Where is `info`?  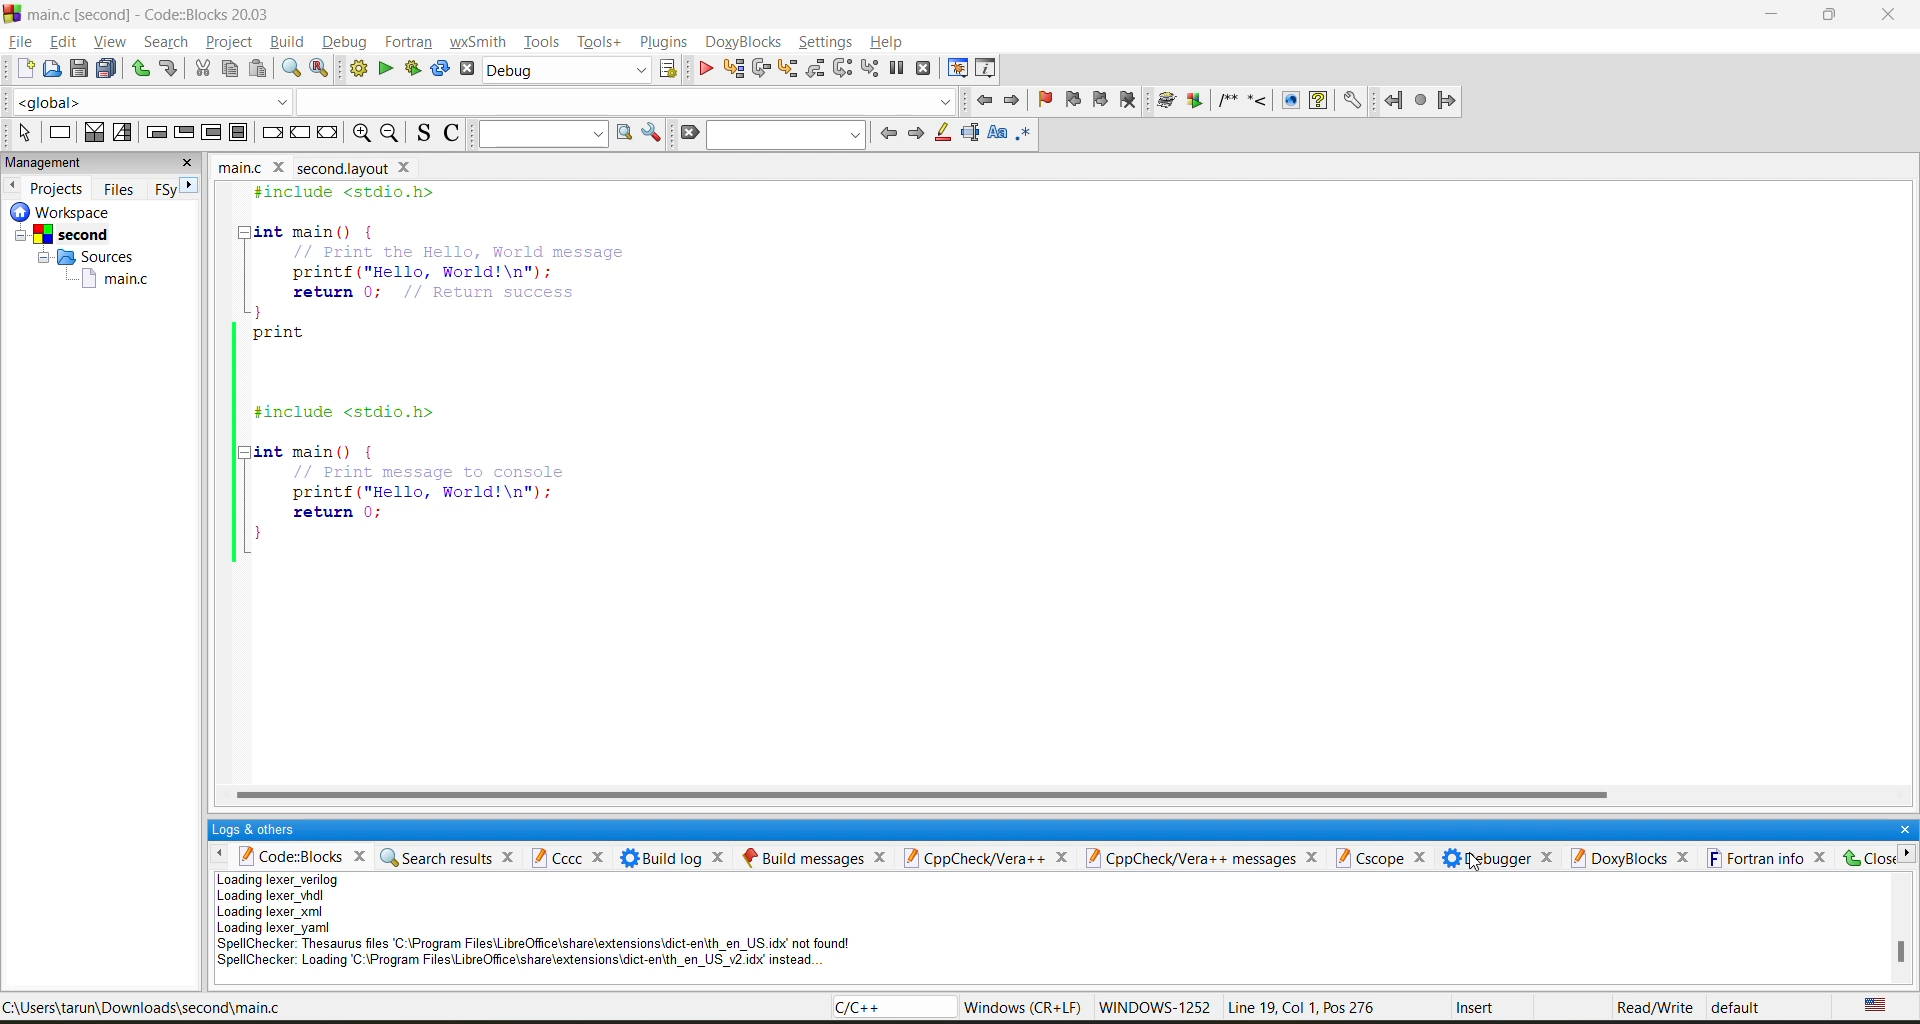 info is located at coordinates (534, 928).